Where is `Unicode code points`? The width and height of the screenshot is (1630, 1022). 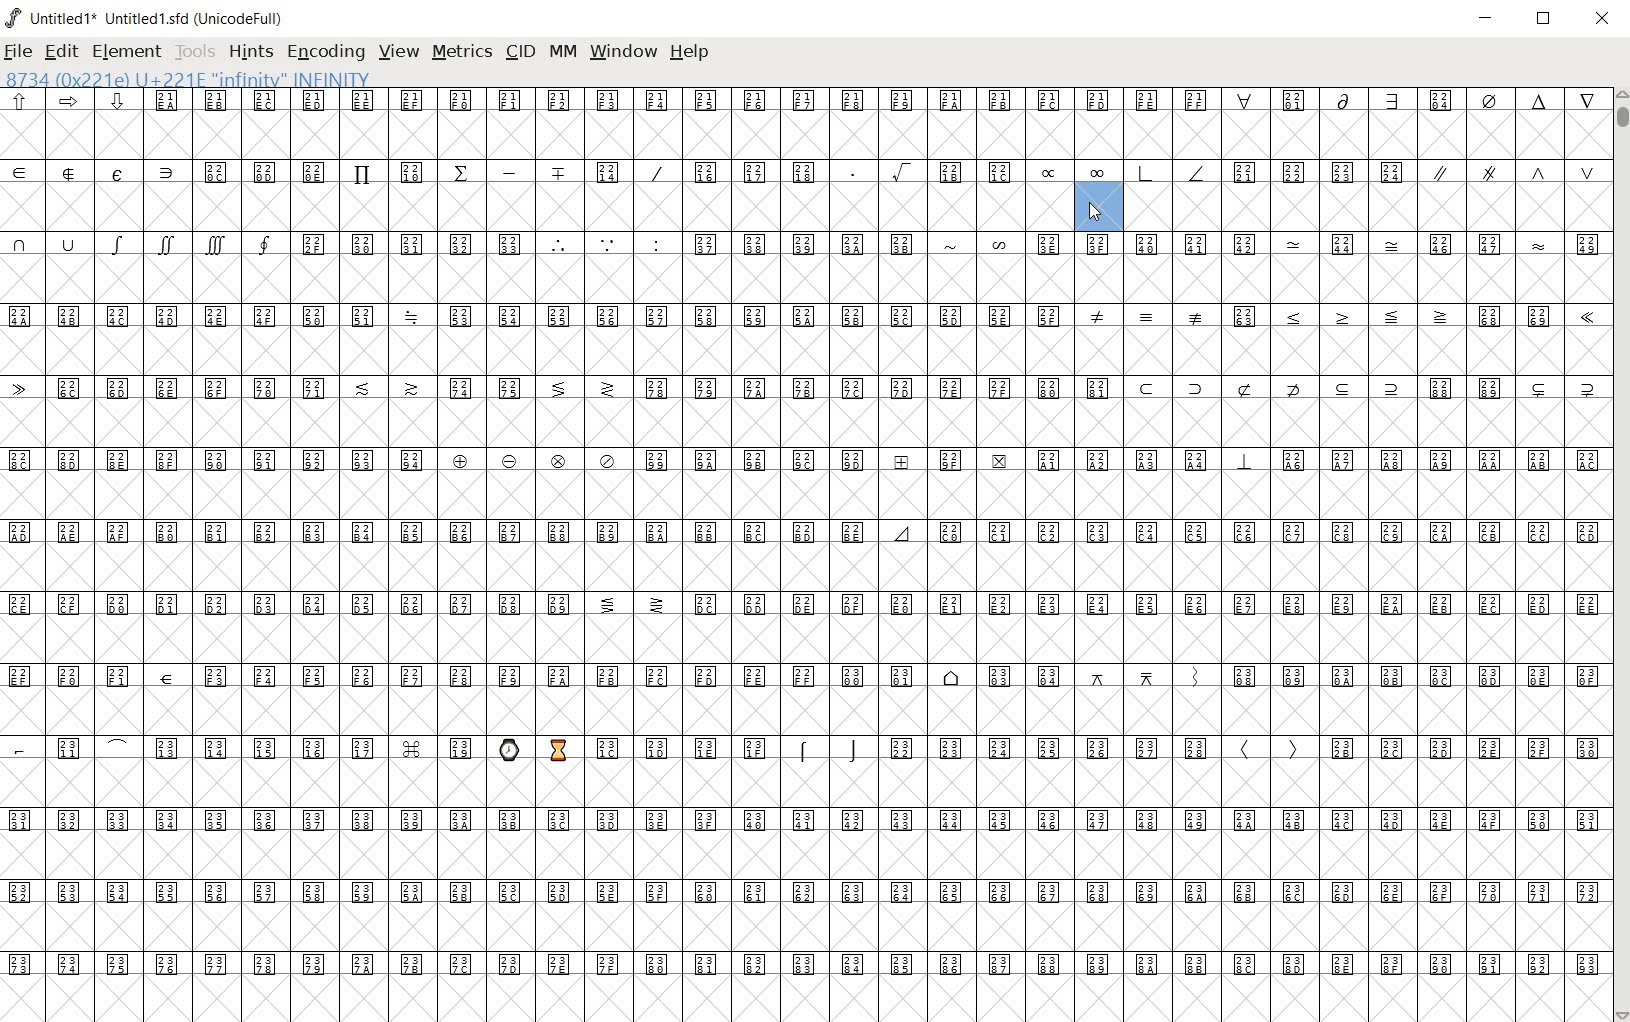
Unicode code points is located at coordinates (412, 243).